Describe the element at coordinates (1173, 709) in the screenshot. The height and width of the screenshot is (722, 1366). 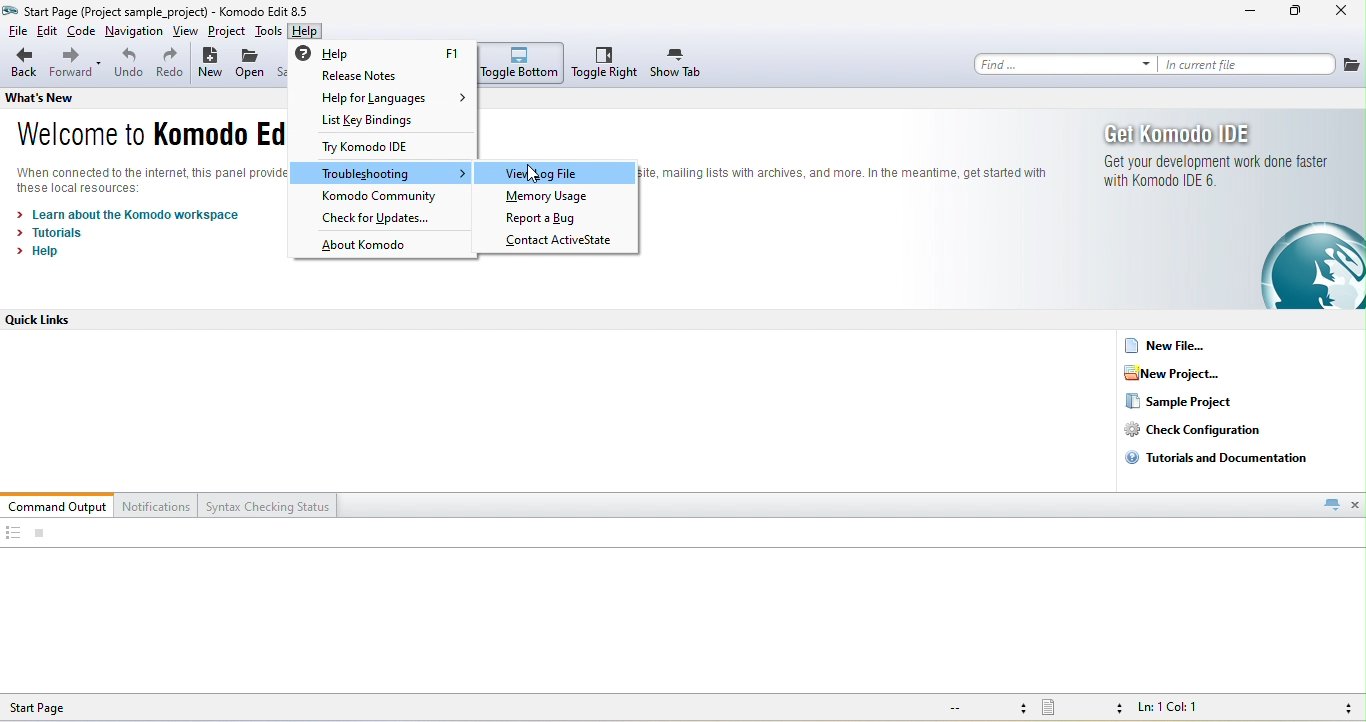
I see `ln 1, col 1` at that location.